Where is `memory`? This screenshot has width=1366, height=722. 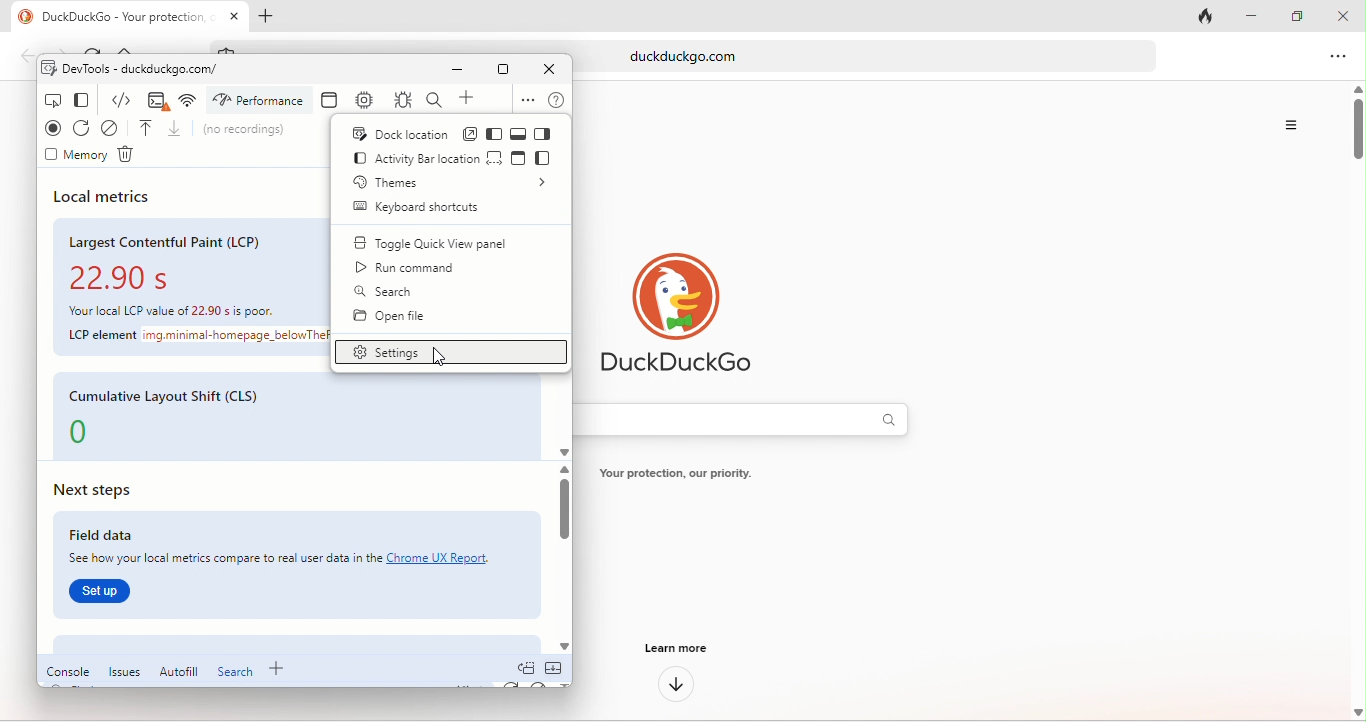 memory is located at coordinates (370, 102).